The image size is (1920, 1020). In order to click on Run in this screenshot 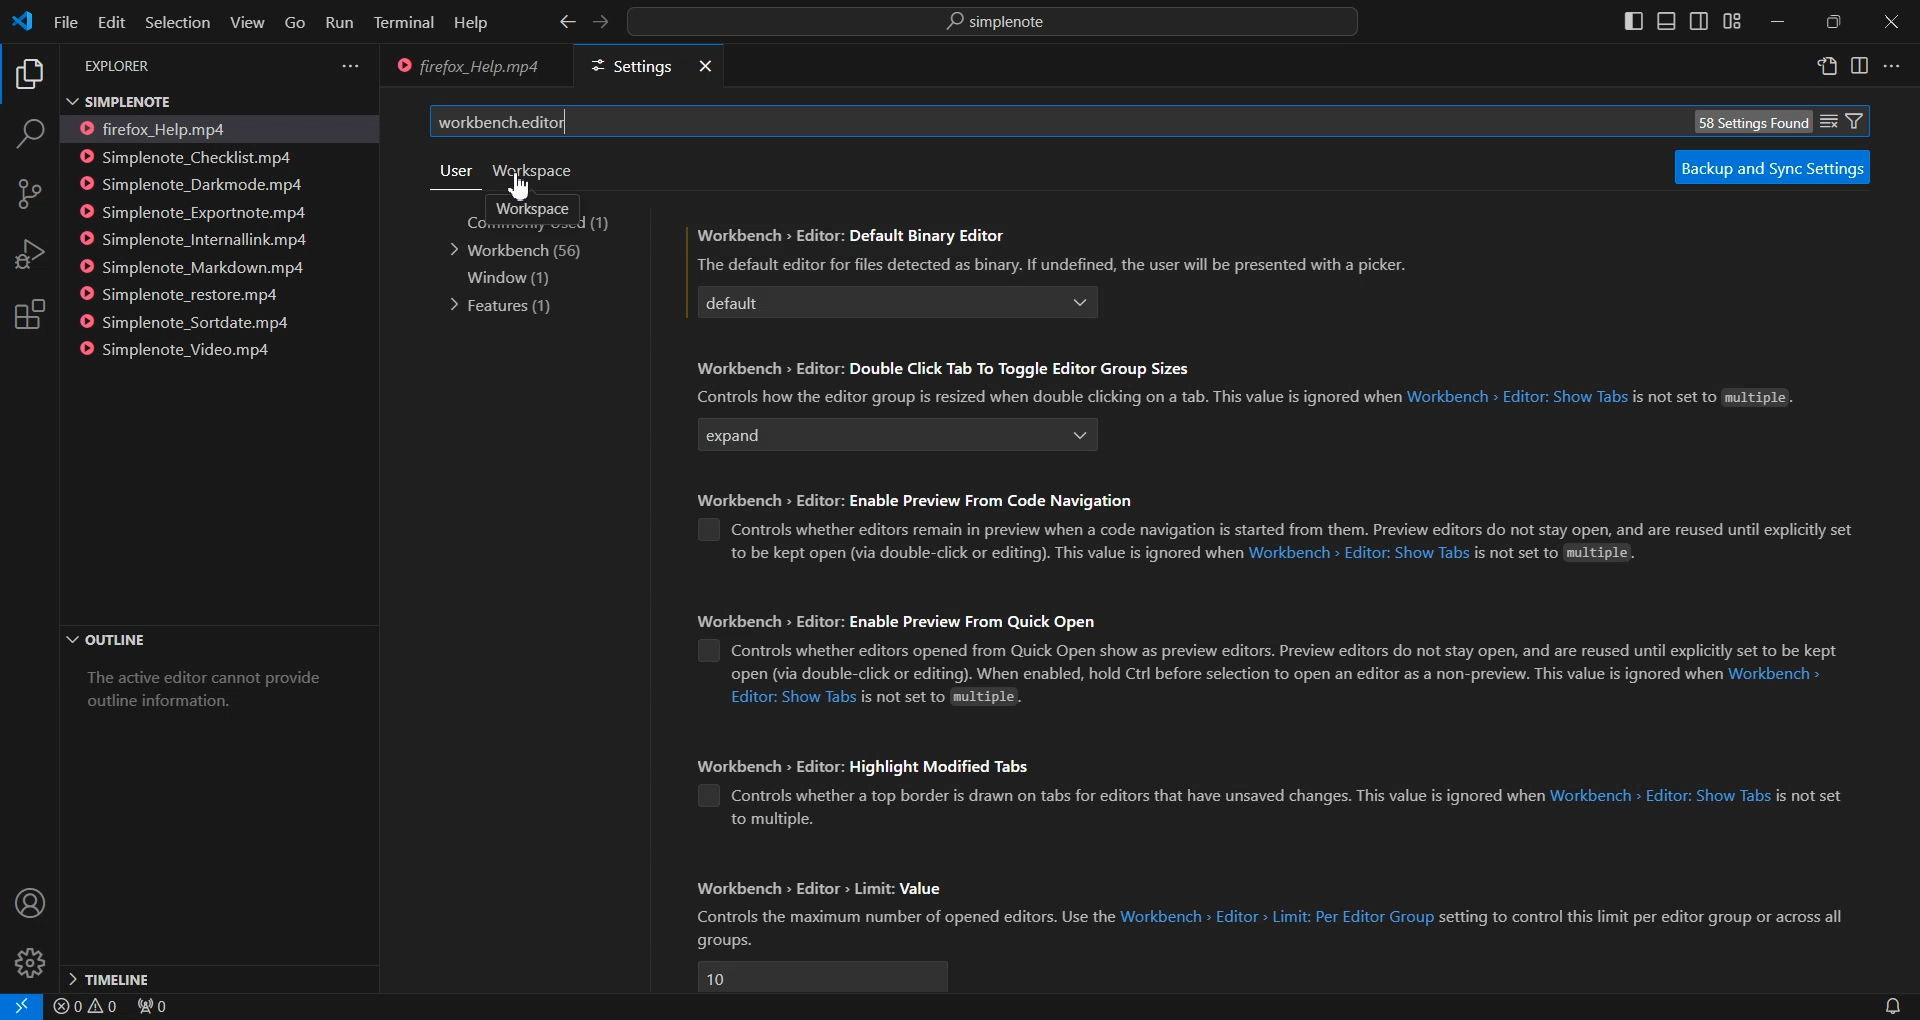, I will do `click(338, 24)`.